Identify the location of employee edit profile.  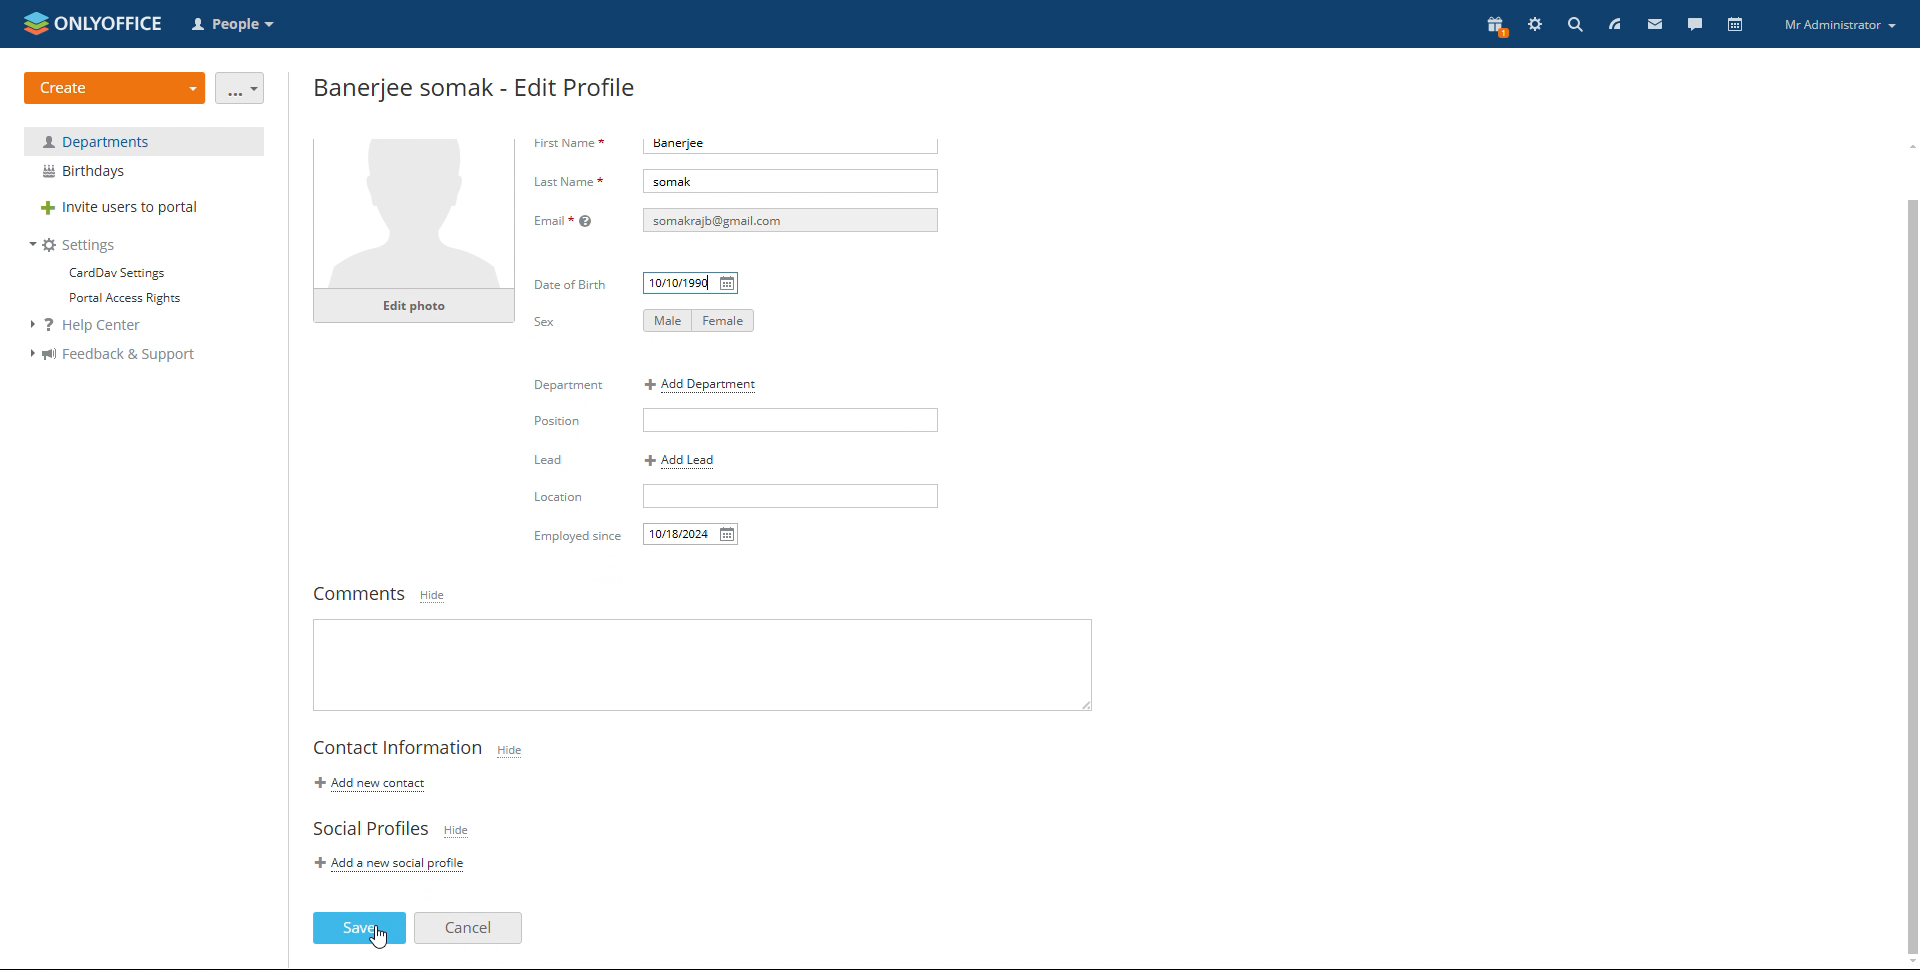
(477, 86).